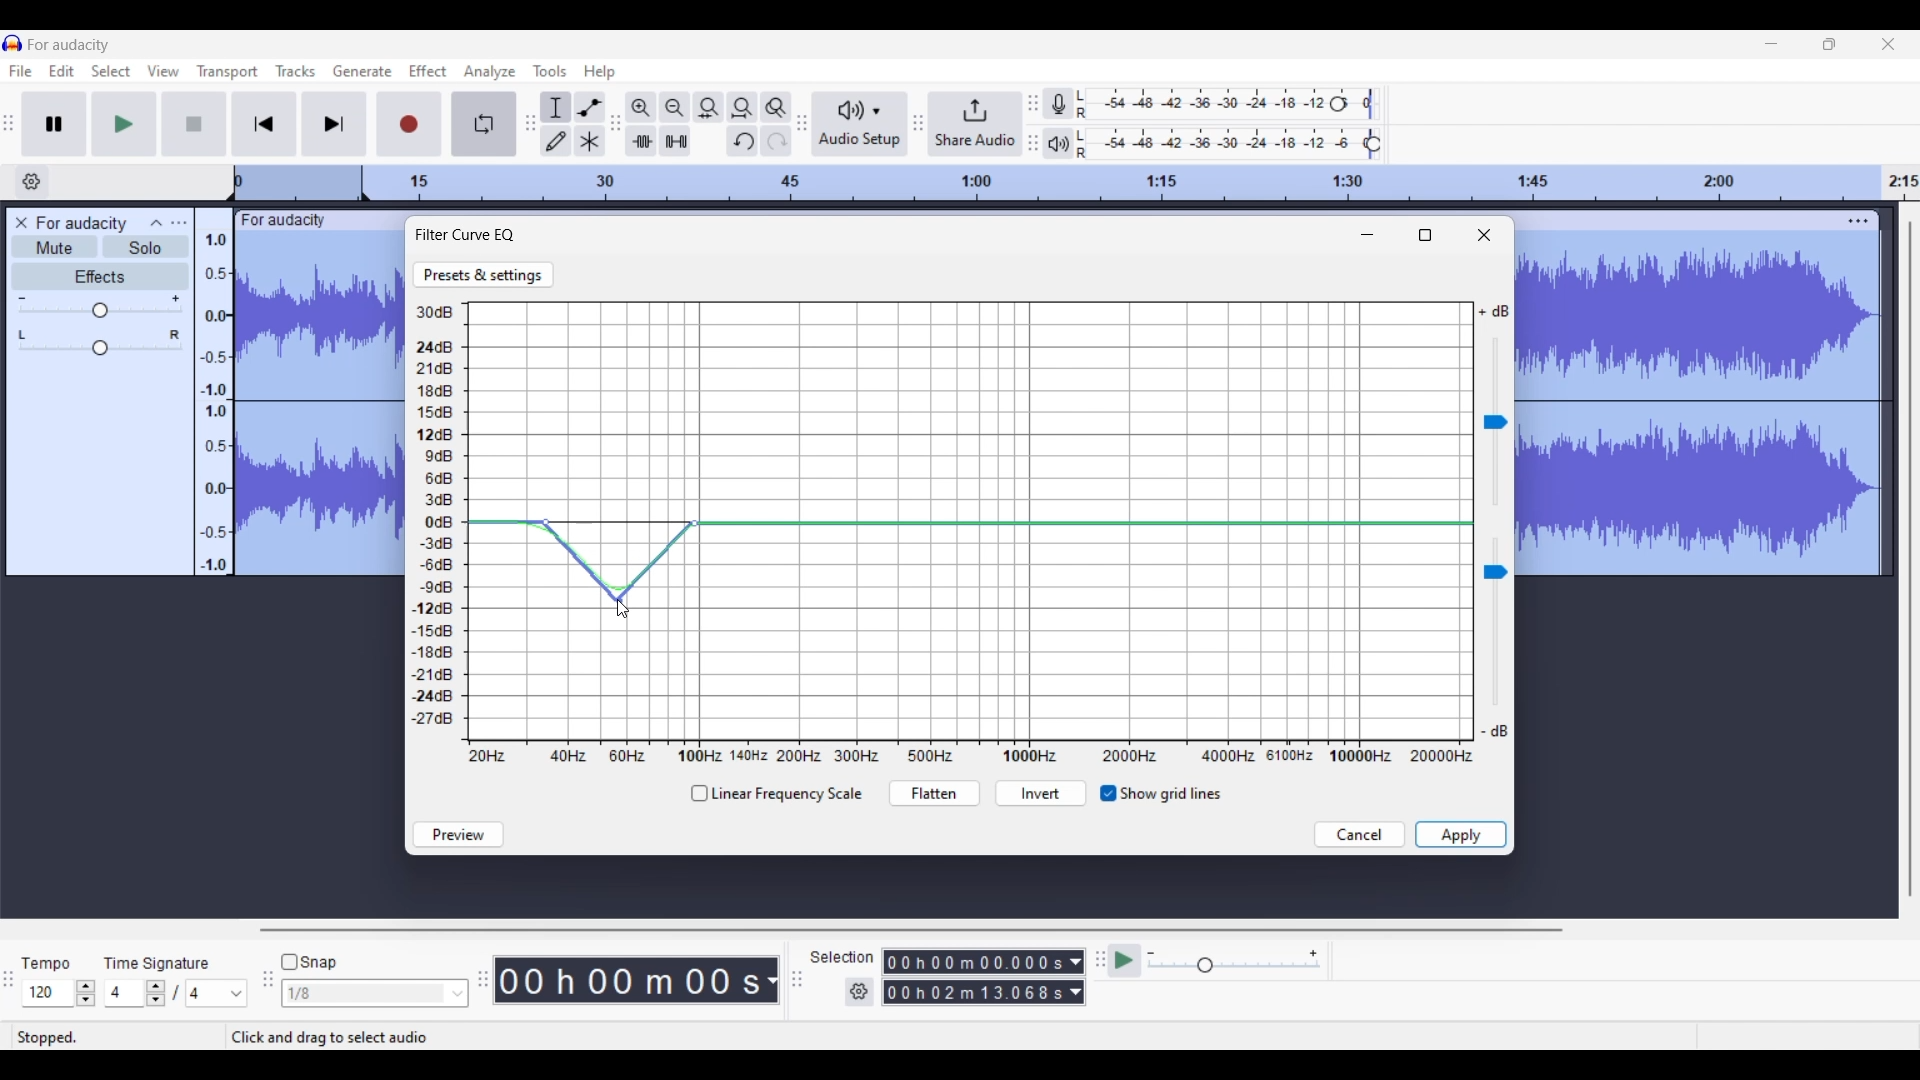  I want to click on Pan left, so click(22, 335).